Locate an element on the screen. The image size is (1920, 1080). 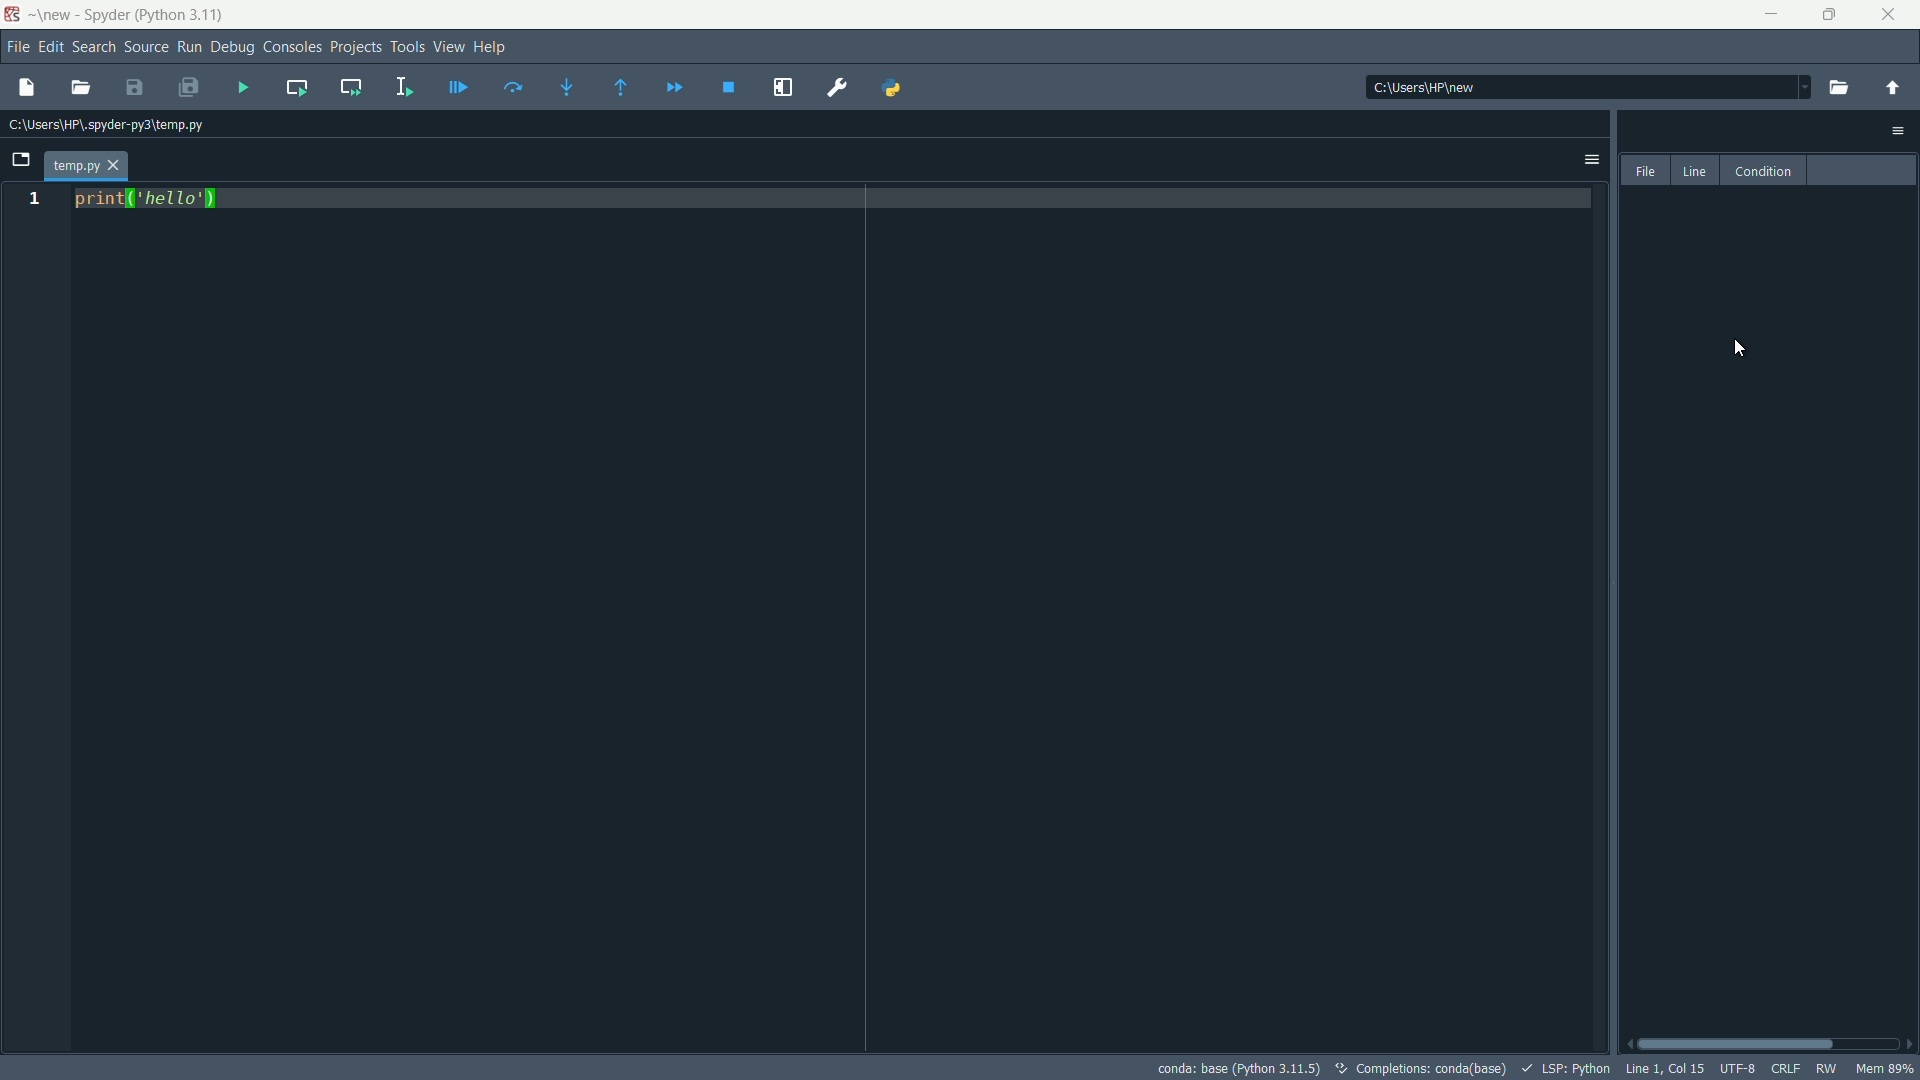
cursor is located at coordinates (1737, 349).